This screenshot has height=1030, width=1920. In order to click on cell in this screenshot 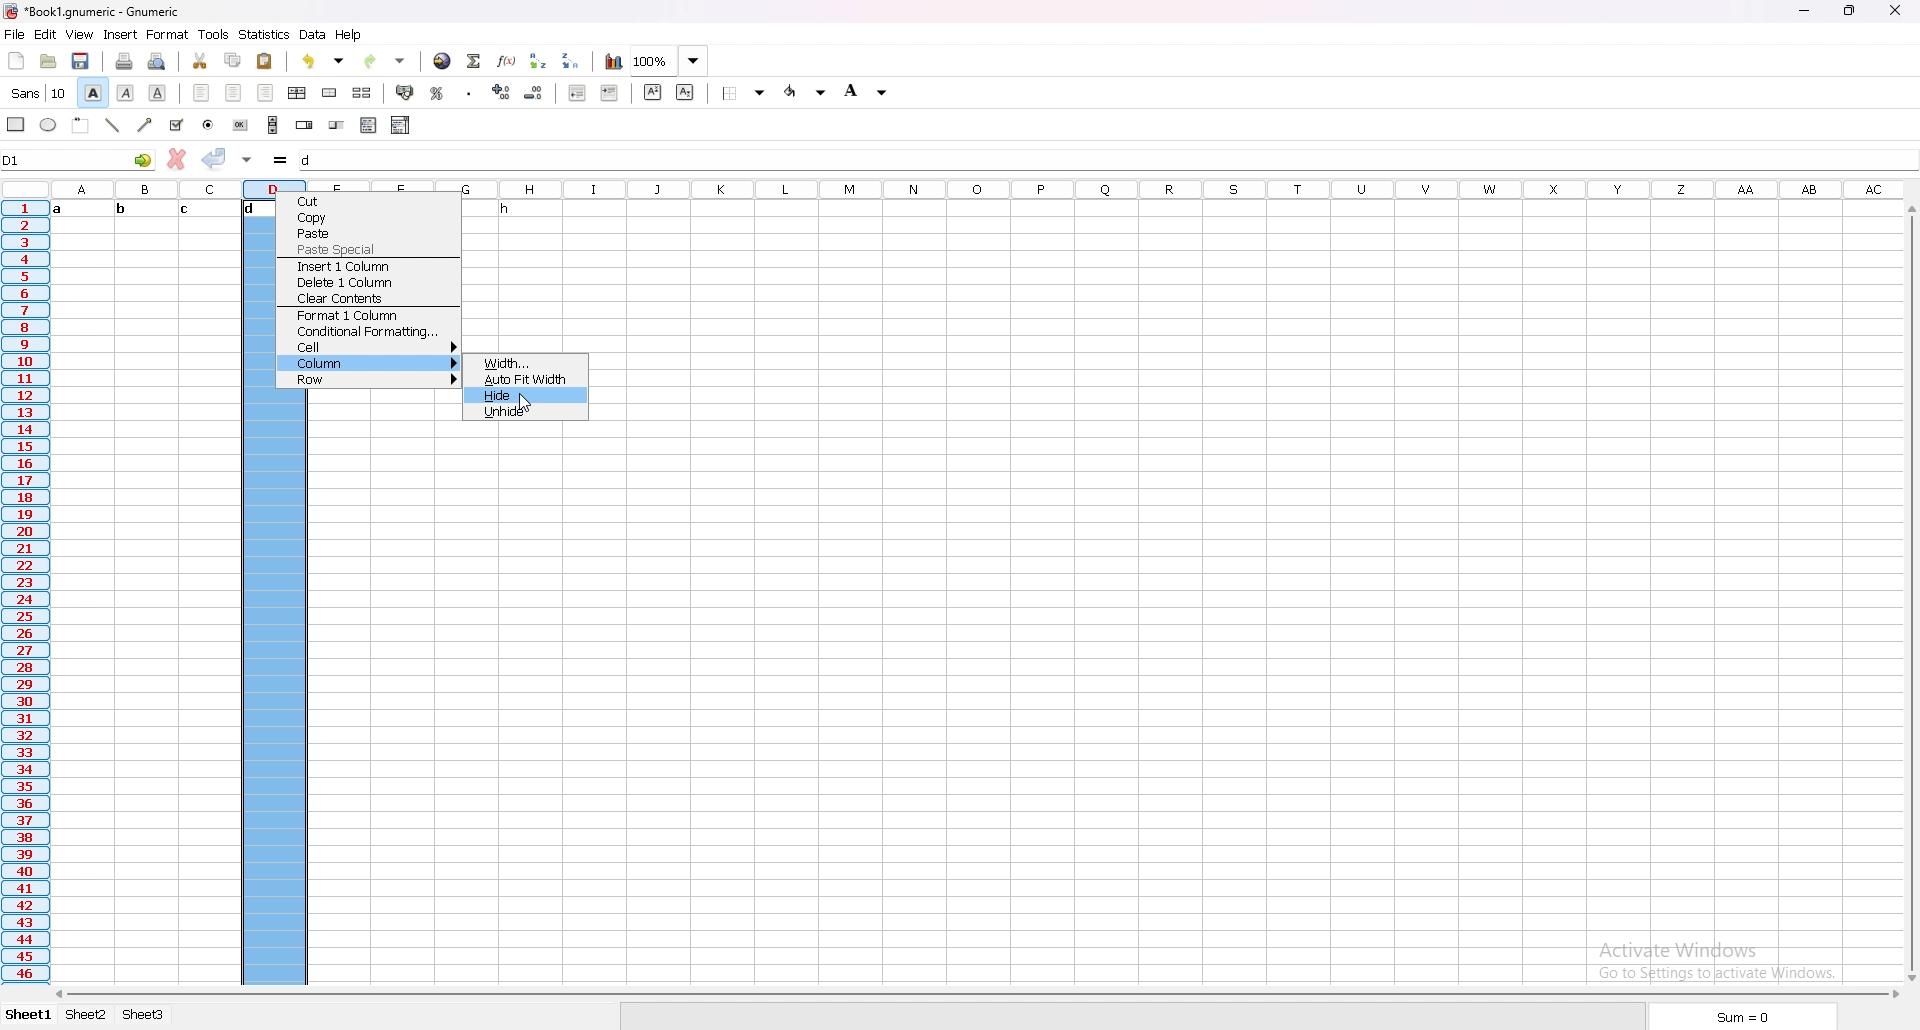, I will do `click(369, 347)`.